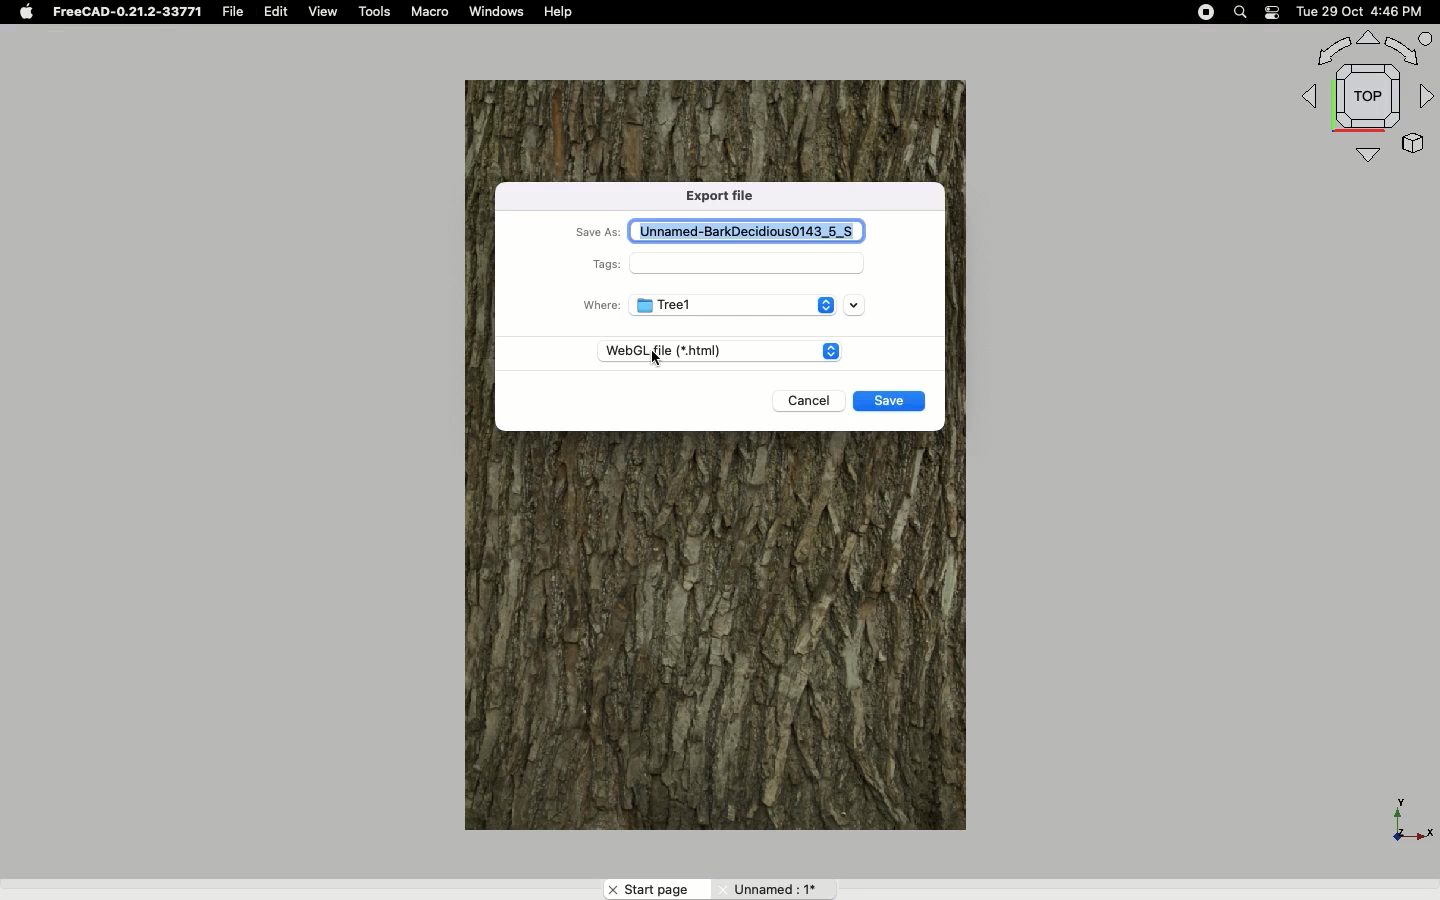 Image resolution: width=1440 pixels, height=900 pixels. What do you see at coordinates (726, 198) in the screenshot?
I see `Export file` at bounding box center [726, 198].